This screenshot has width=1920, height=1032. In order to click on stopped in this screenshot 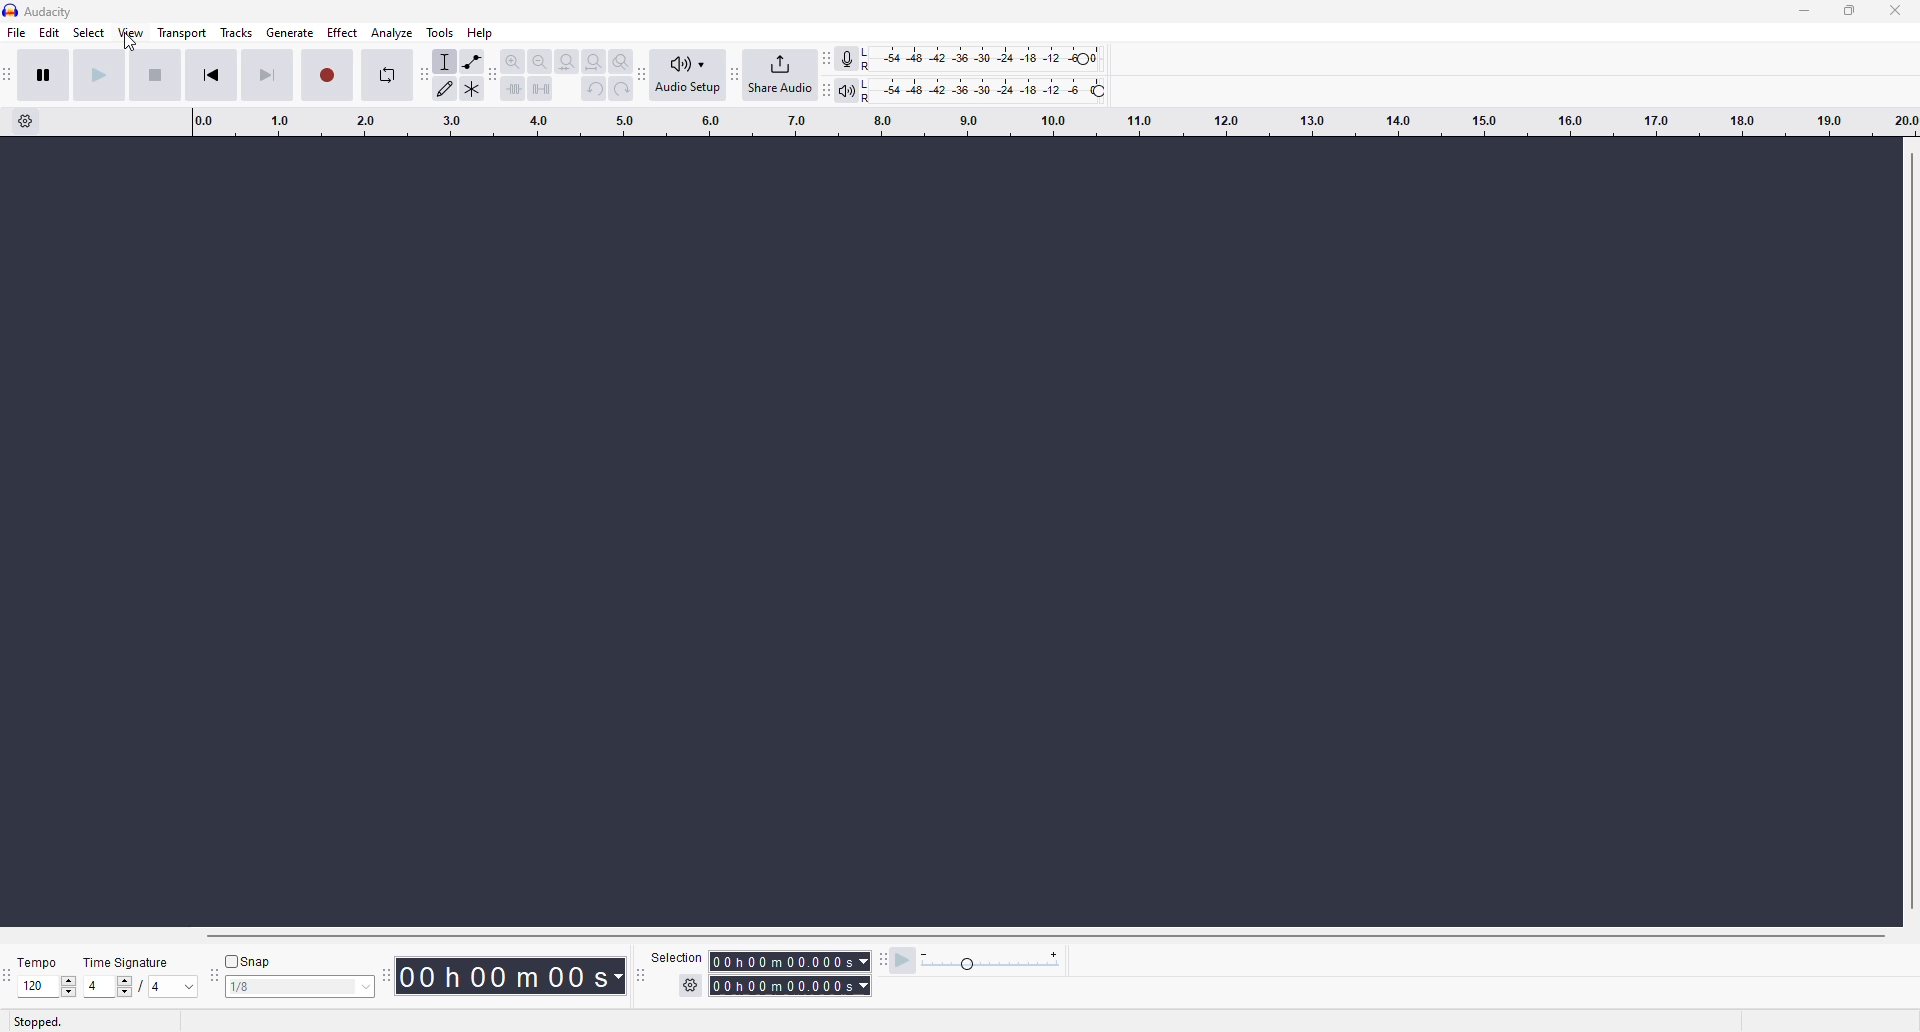, I will do `click(38, 1020)`.